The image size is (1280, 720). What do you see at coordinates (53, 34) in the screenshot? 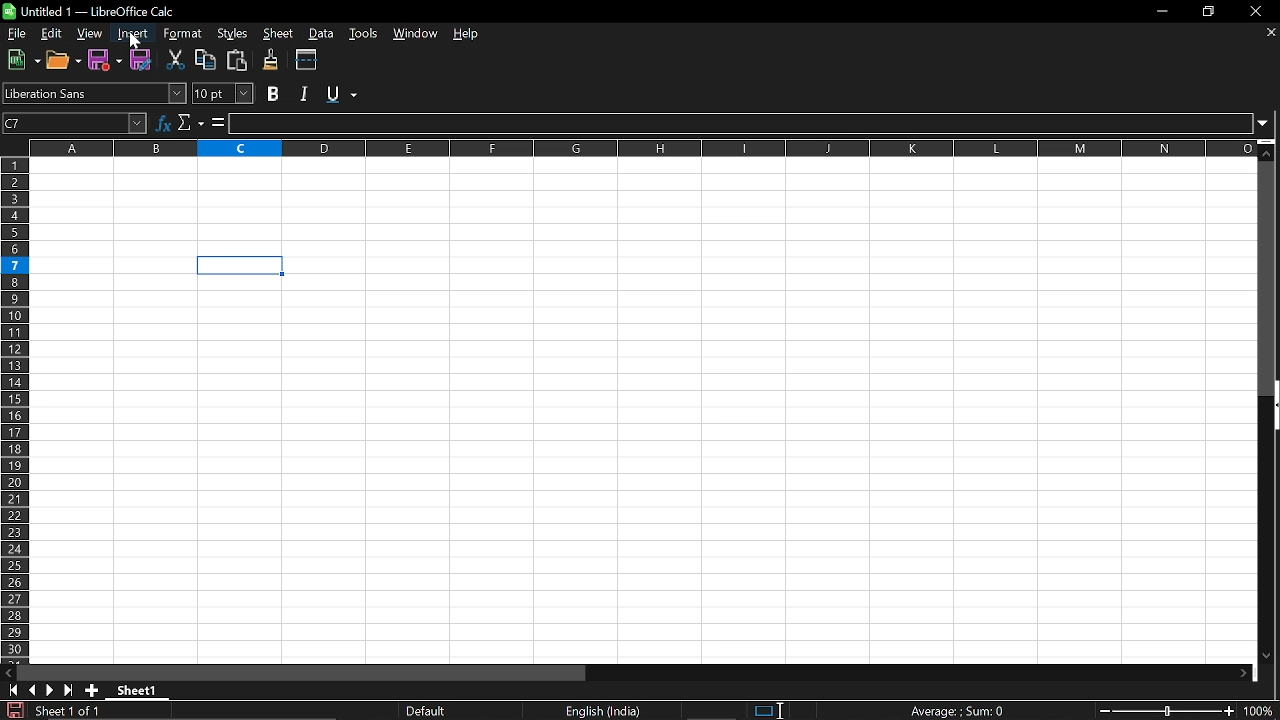
I see `Edit` at bounding box center [53, 34].